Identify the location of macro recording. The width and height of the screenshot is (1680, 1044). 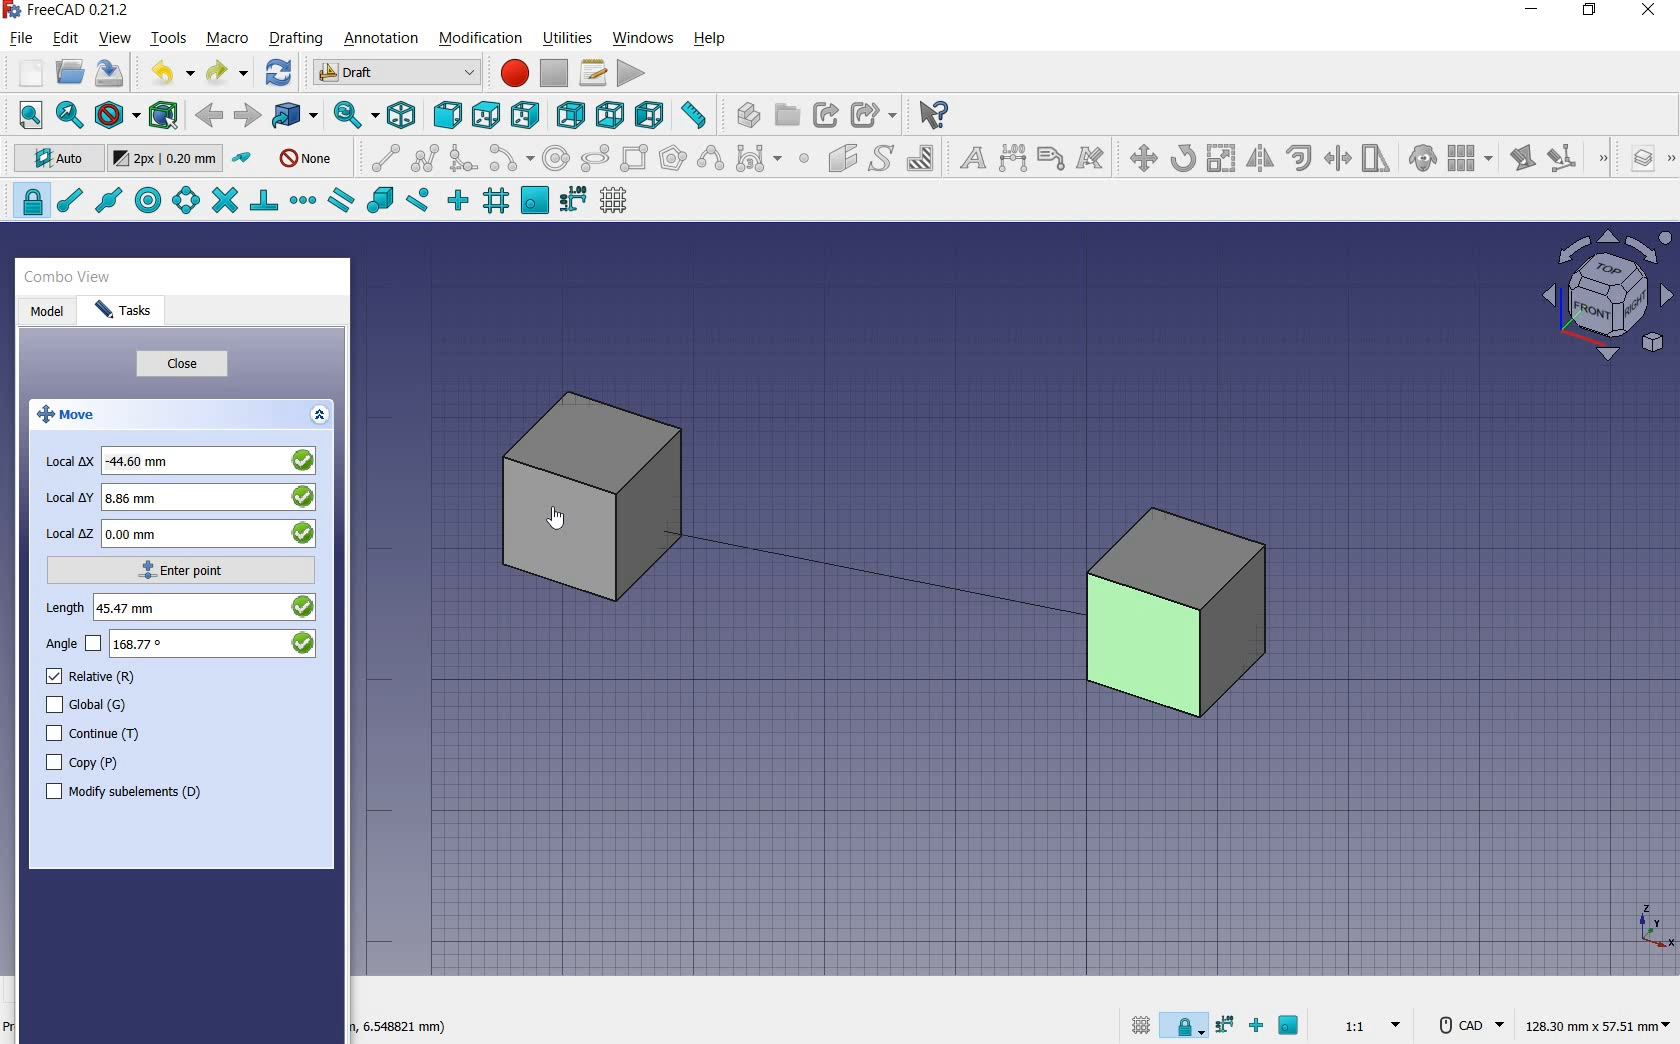
(513, 74).